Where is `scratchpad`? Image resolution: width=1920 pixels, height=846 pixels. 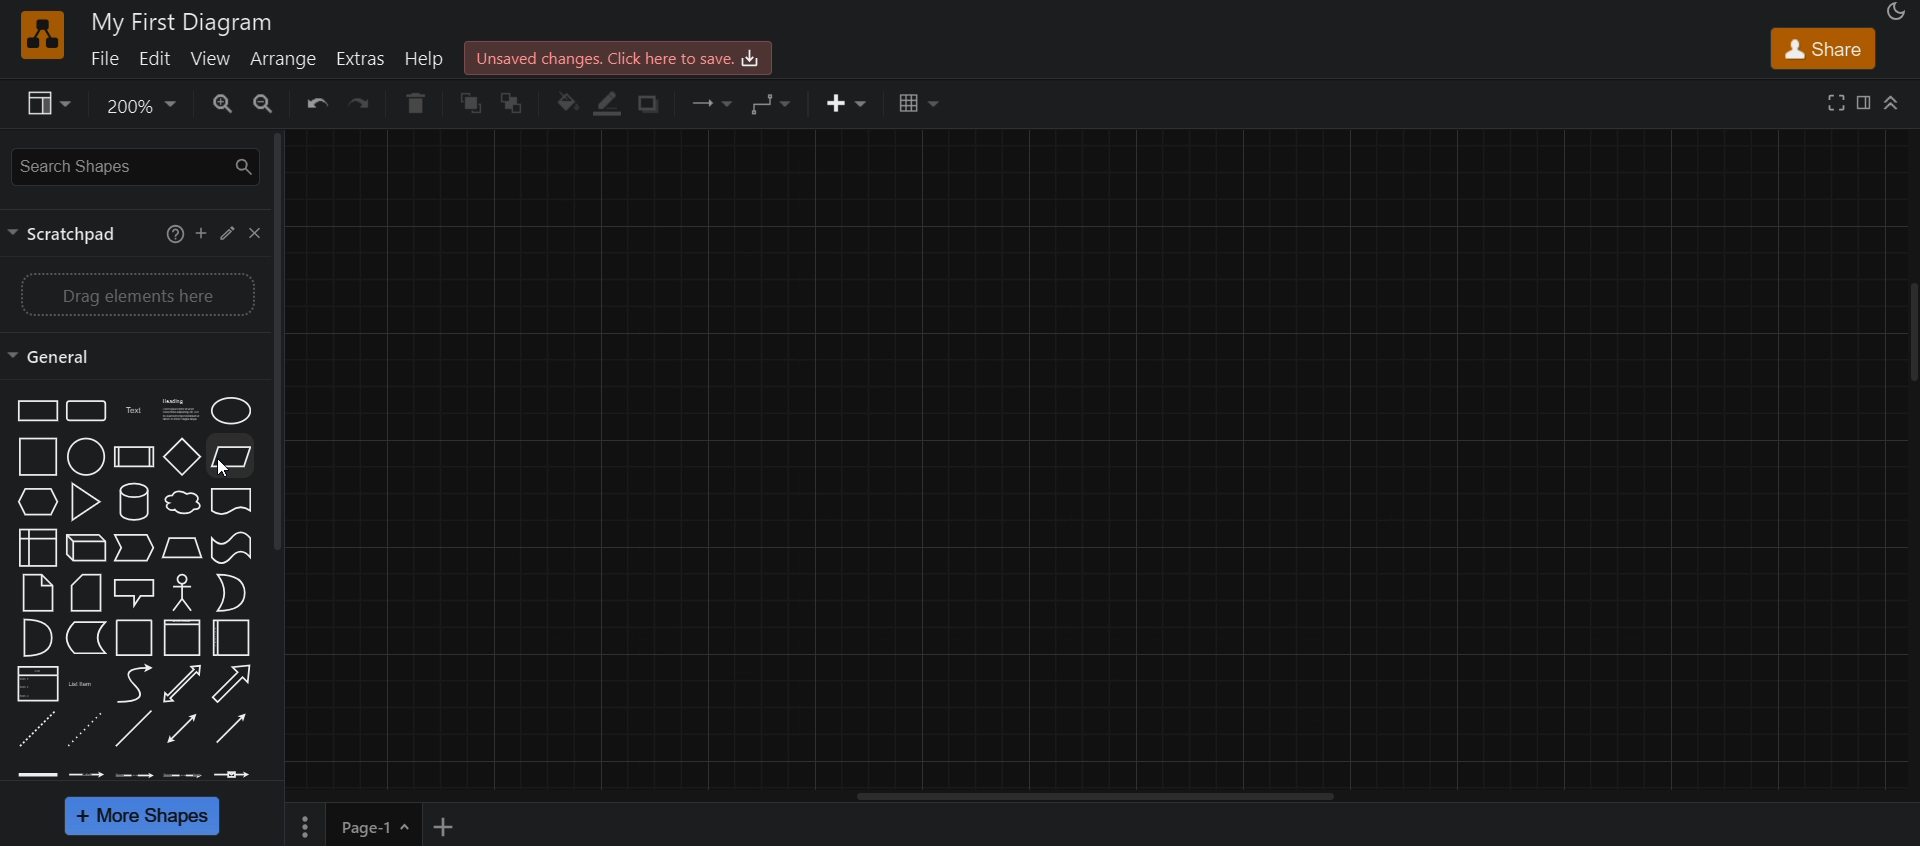
scratchpad is located at coordinates (63, 235).